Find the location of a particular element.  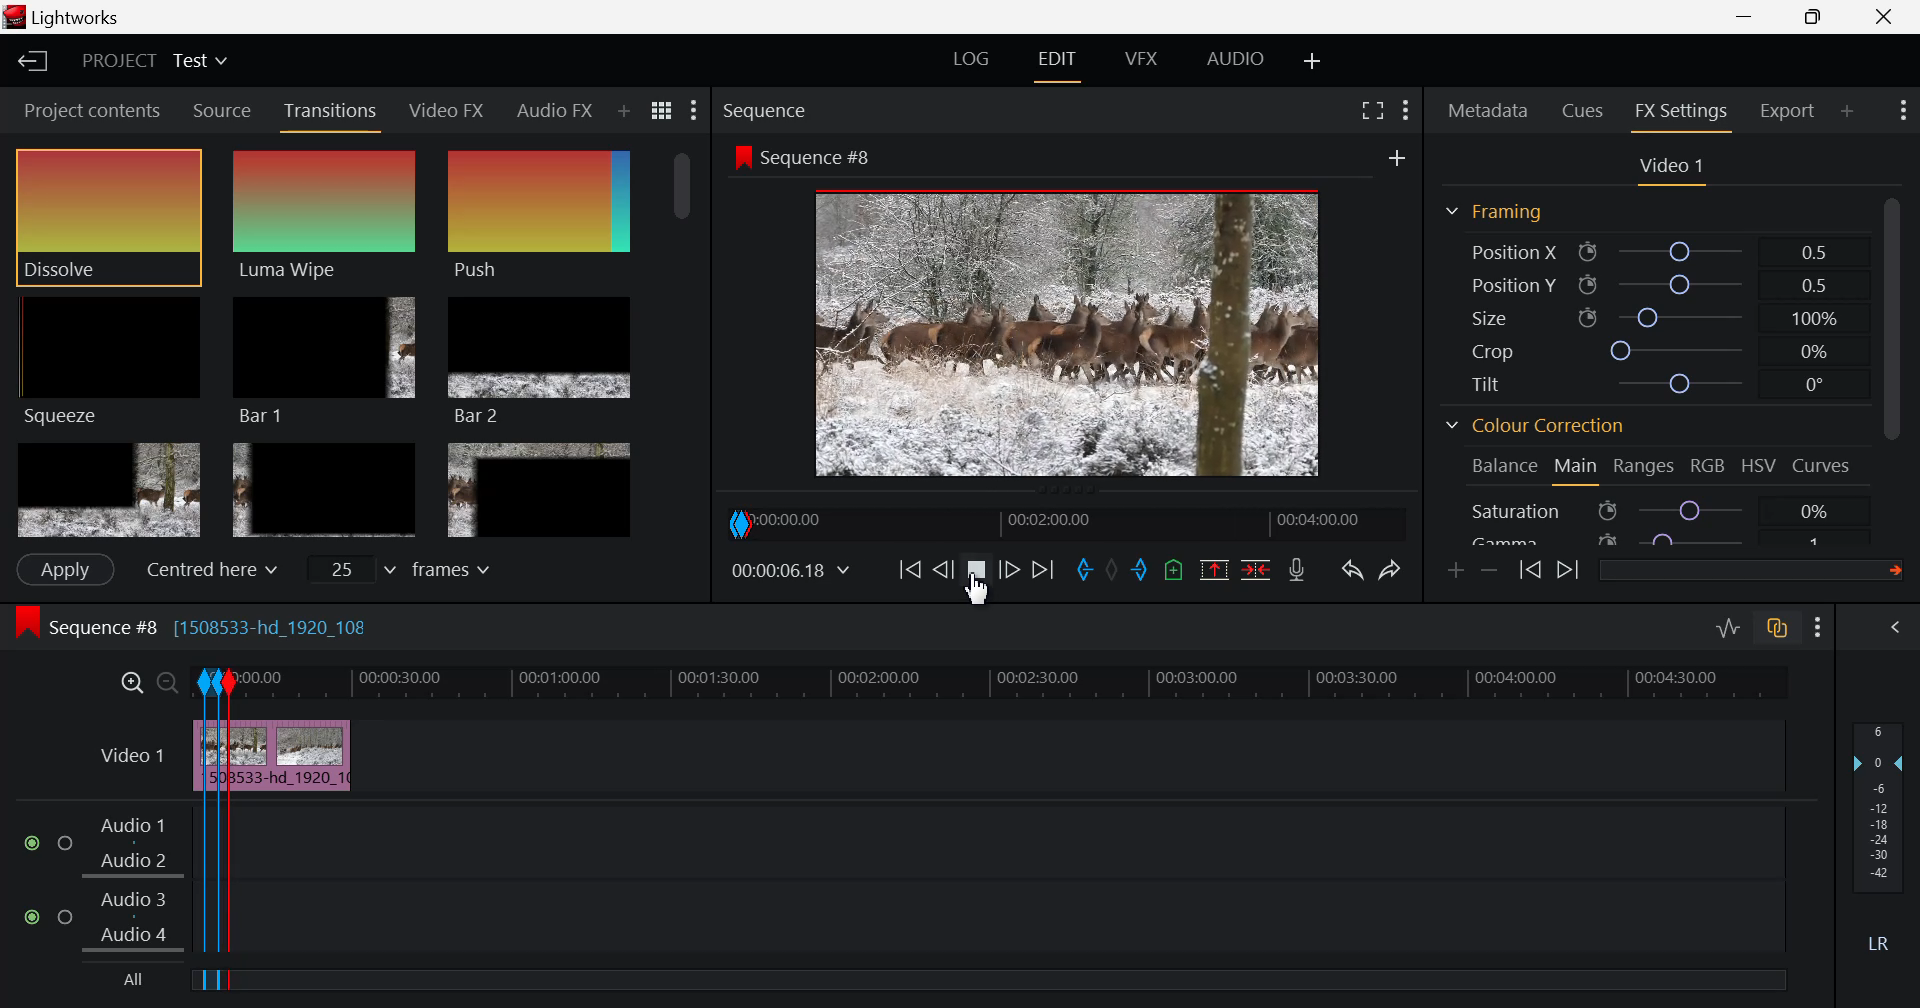

Add panel is located at coordinates (1848, 114).